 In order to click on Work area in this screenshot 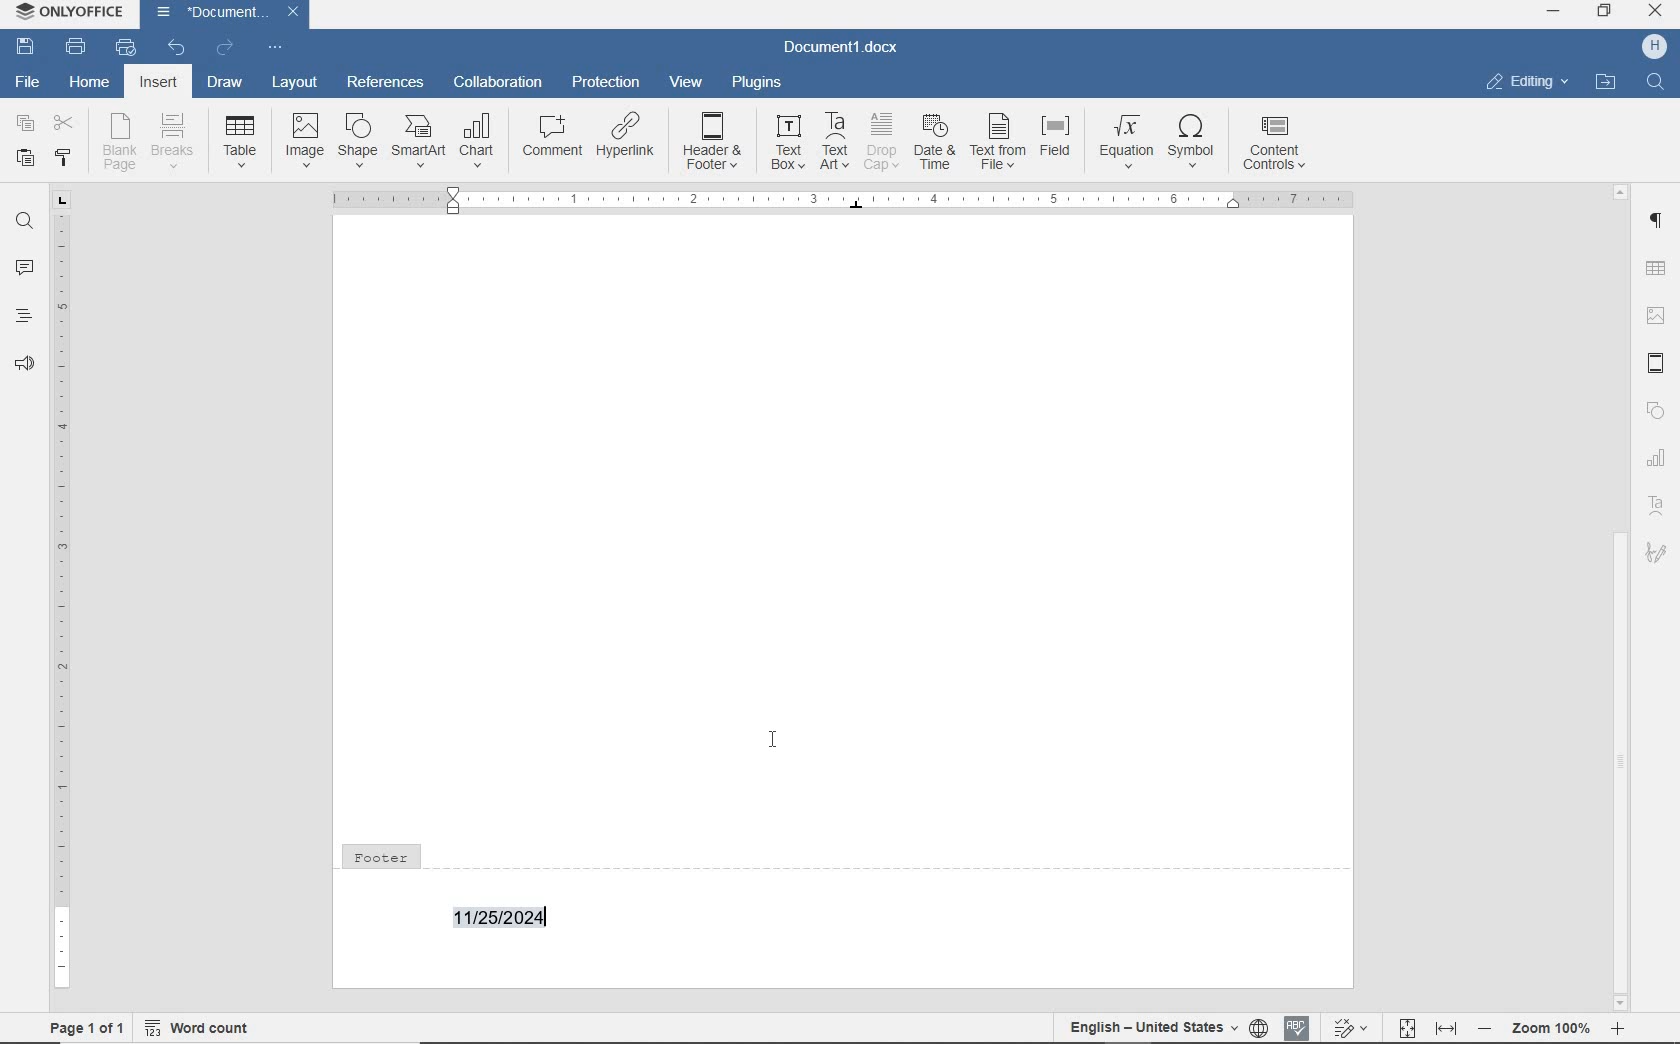, I will do `click(843, 529)`.